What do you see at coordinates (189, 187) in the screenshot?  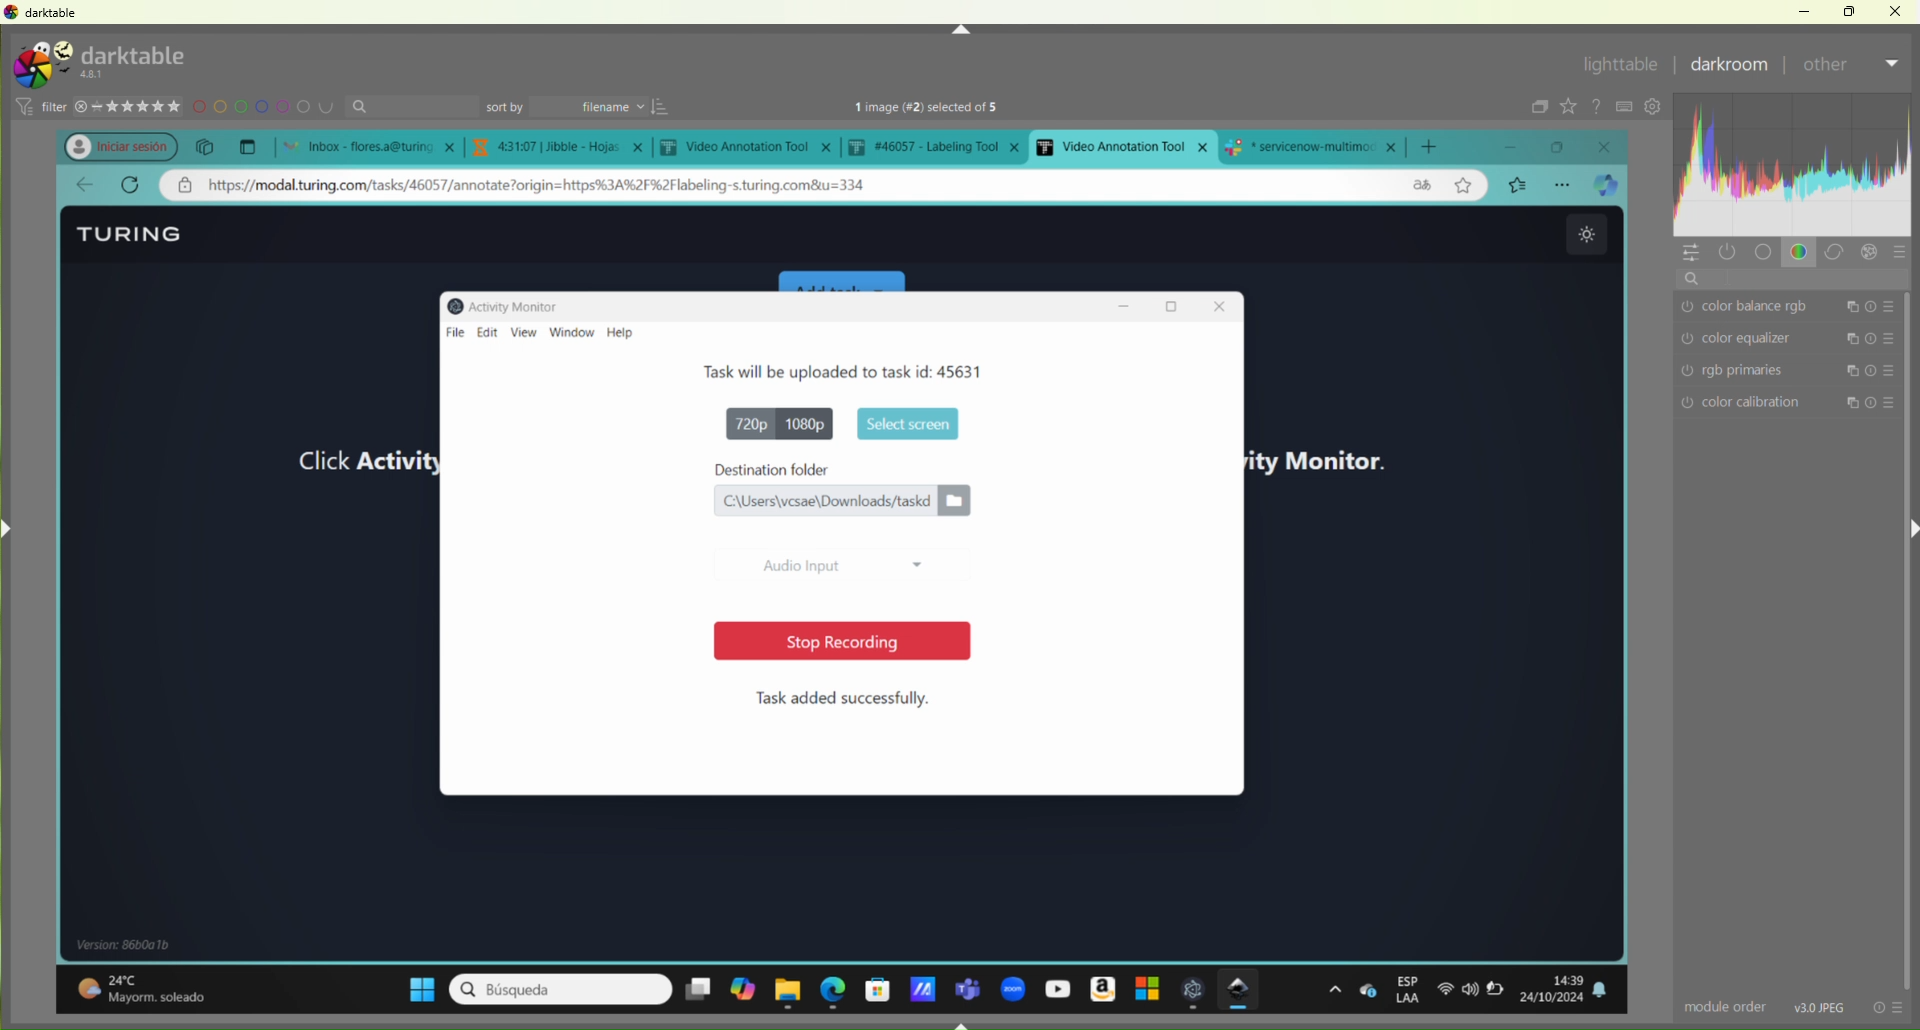 I see `private address` at bounding box center [189, 187].